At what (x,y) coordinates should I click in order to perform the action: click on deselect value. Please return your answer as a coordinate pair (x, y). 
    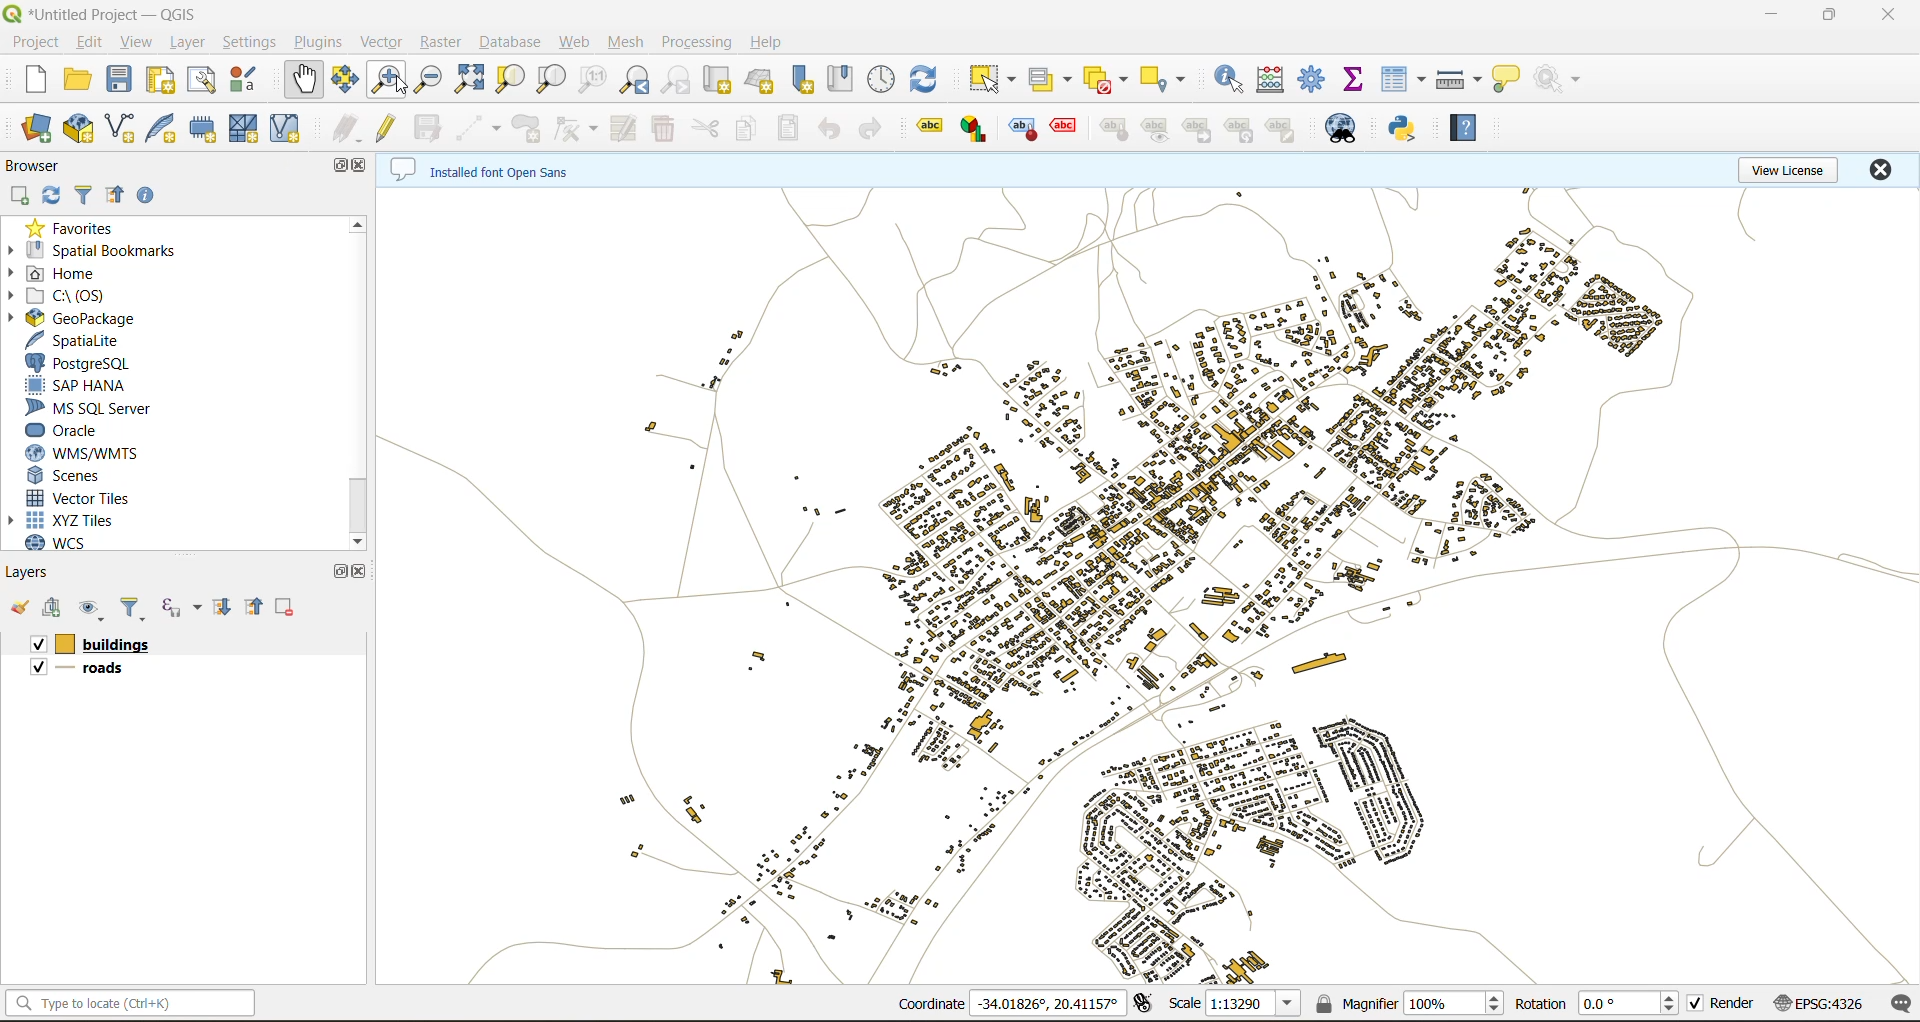
    Looking at the image, I should click on (1108, 78).